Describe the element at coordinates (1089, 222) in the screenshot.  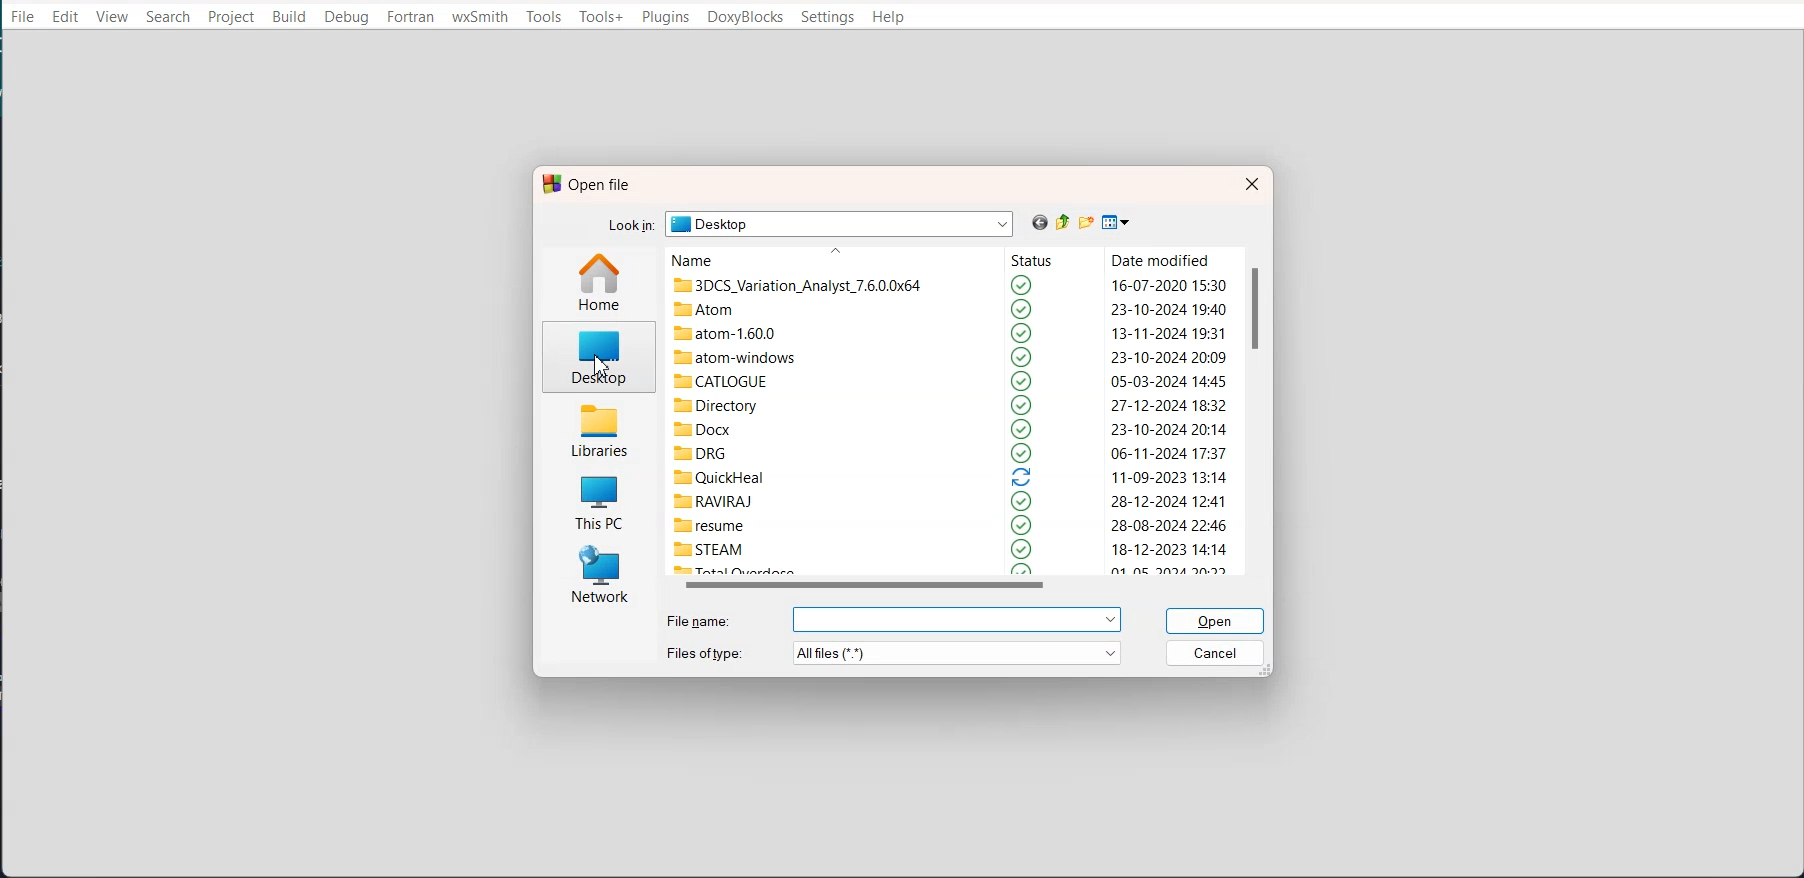
I see `Create new folder` at that location.